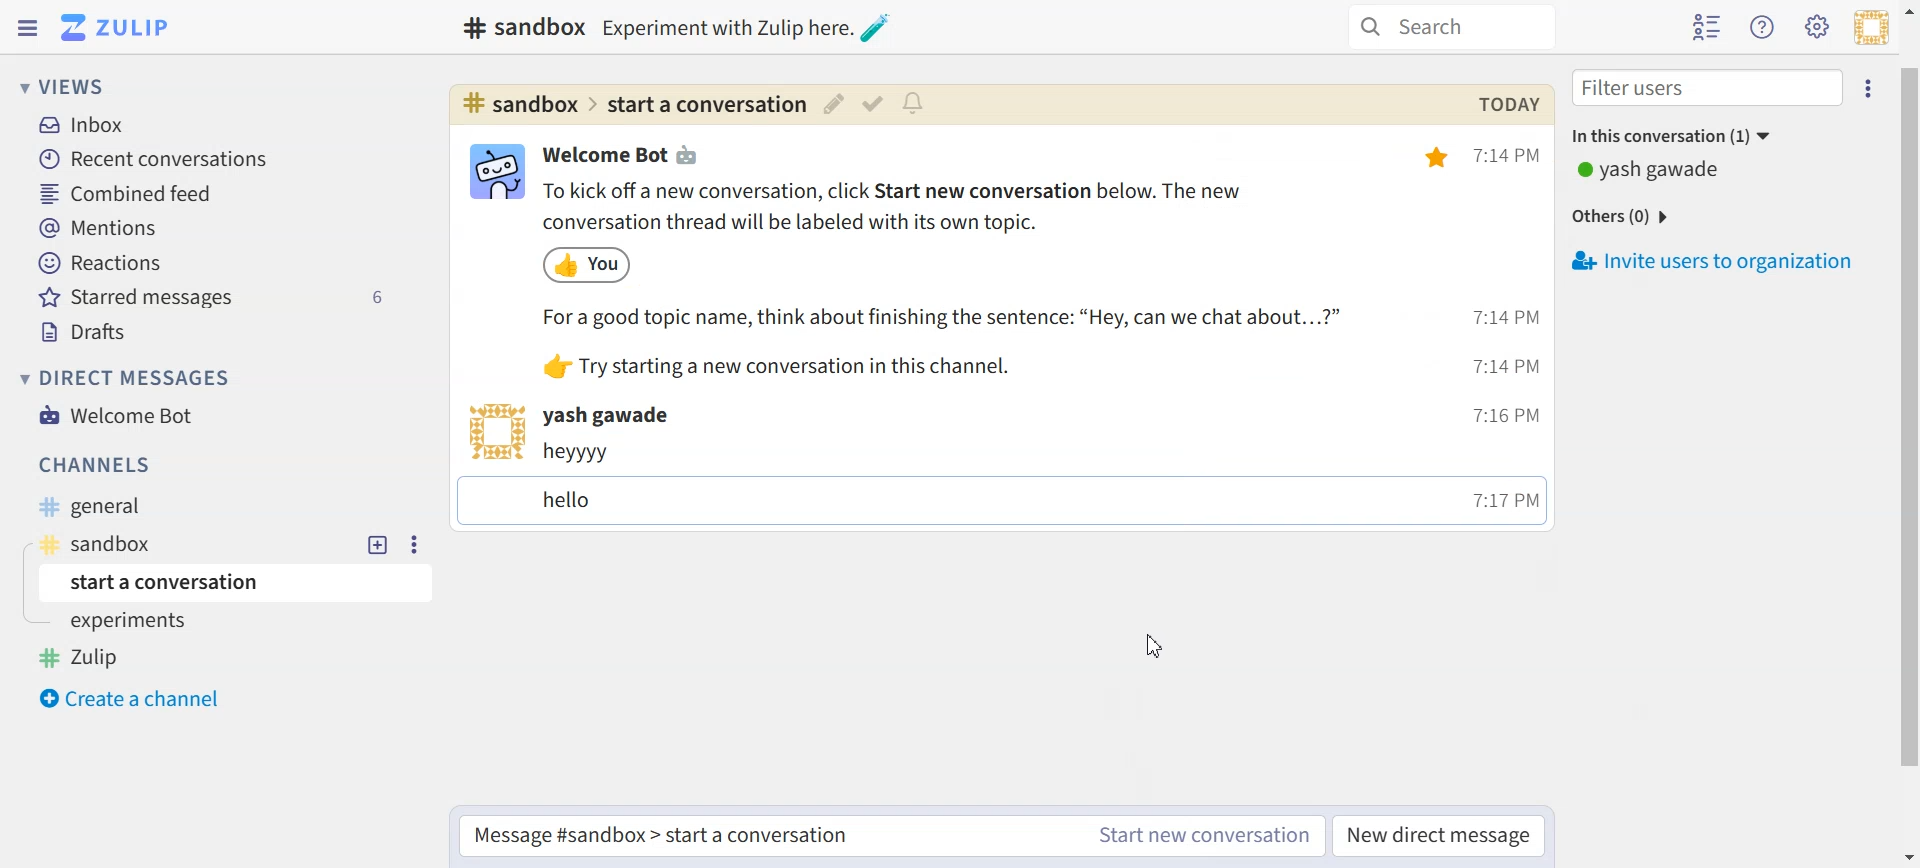 This screenshot has width=1920, height=868. What do you see at coordinates (28, 28) in the screenshot?
I see `Hide Left sidebar` at bounding box center [28, 28].